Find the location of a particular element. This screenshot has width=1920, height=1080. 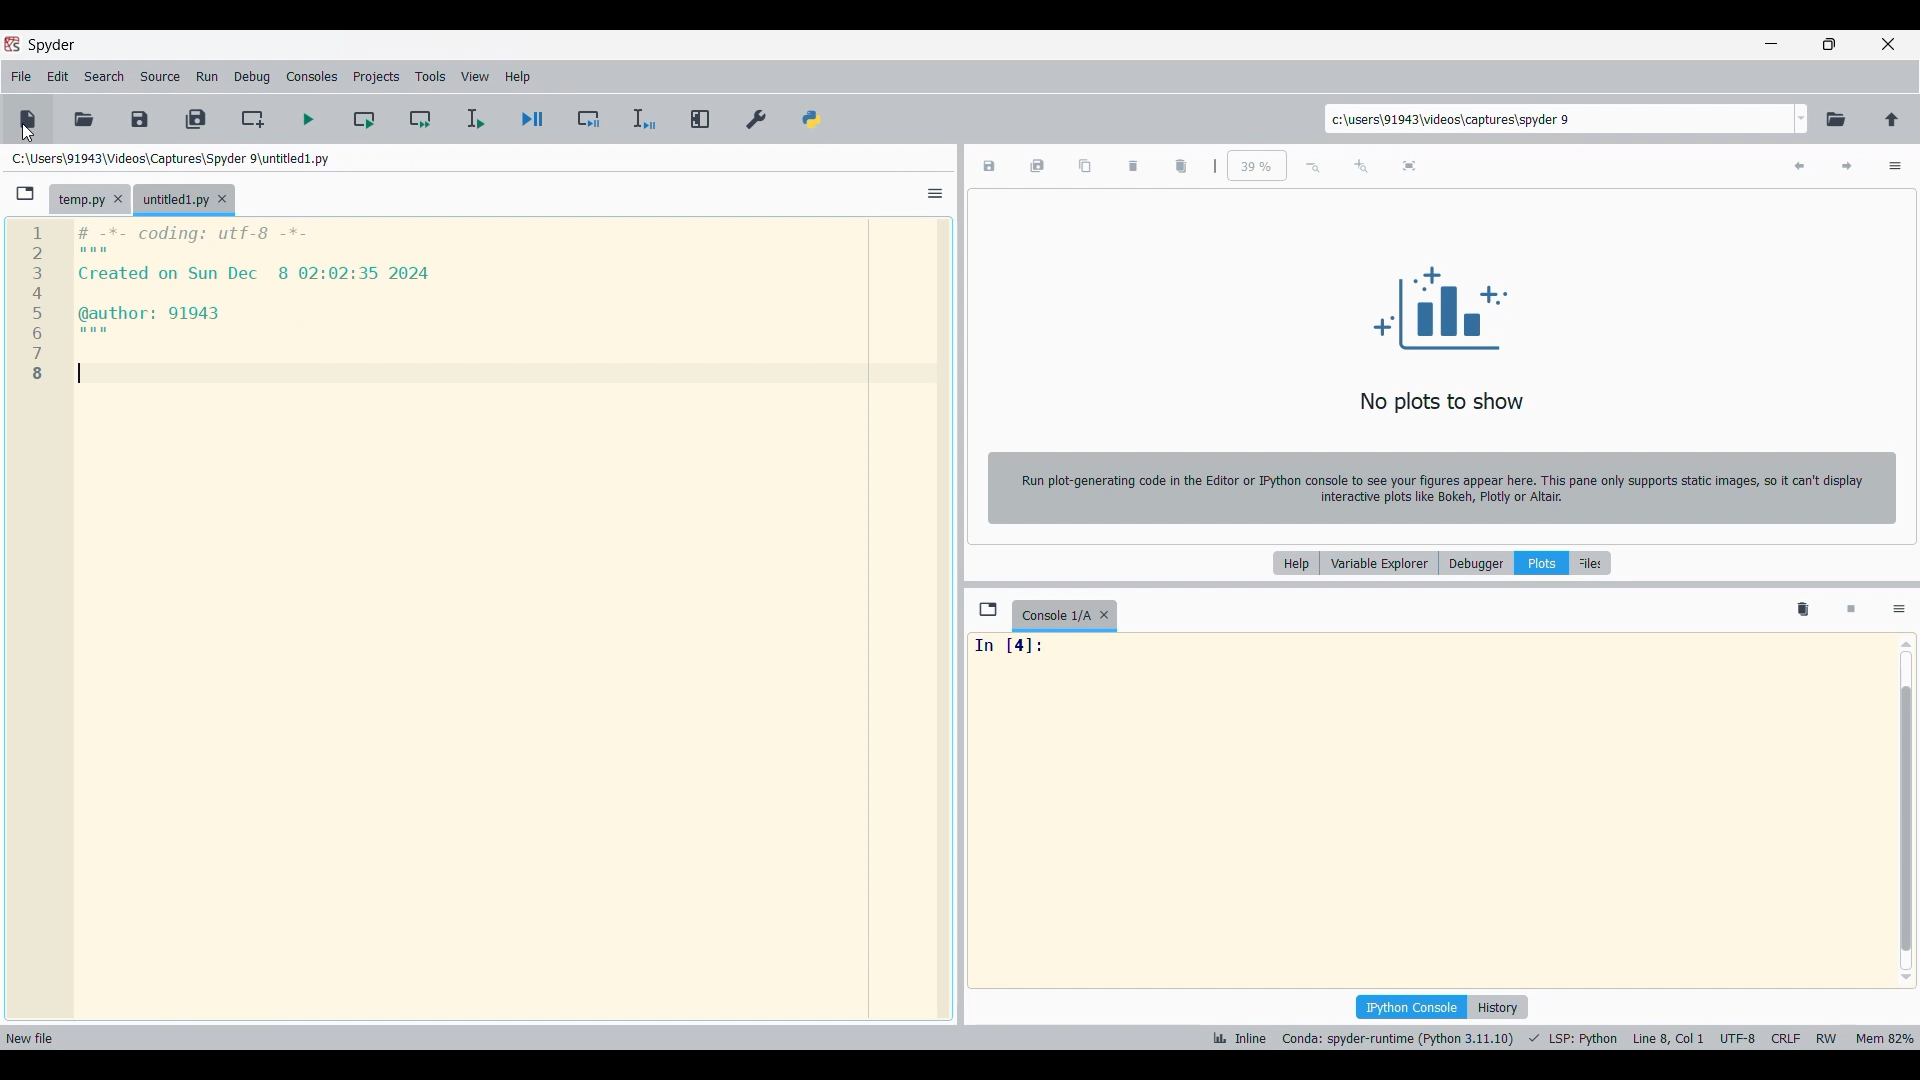

Show in smaller tab is located at coordinates (1830, 45).